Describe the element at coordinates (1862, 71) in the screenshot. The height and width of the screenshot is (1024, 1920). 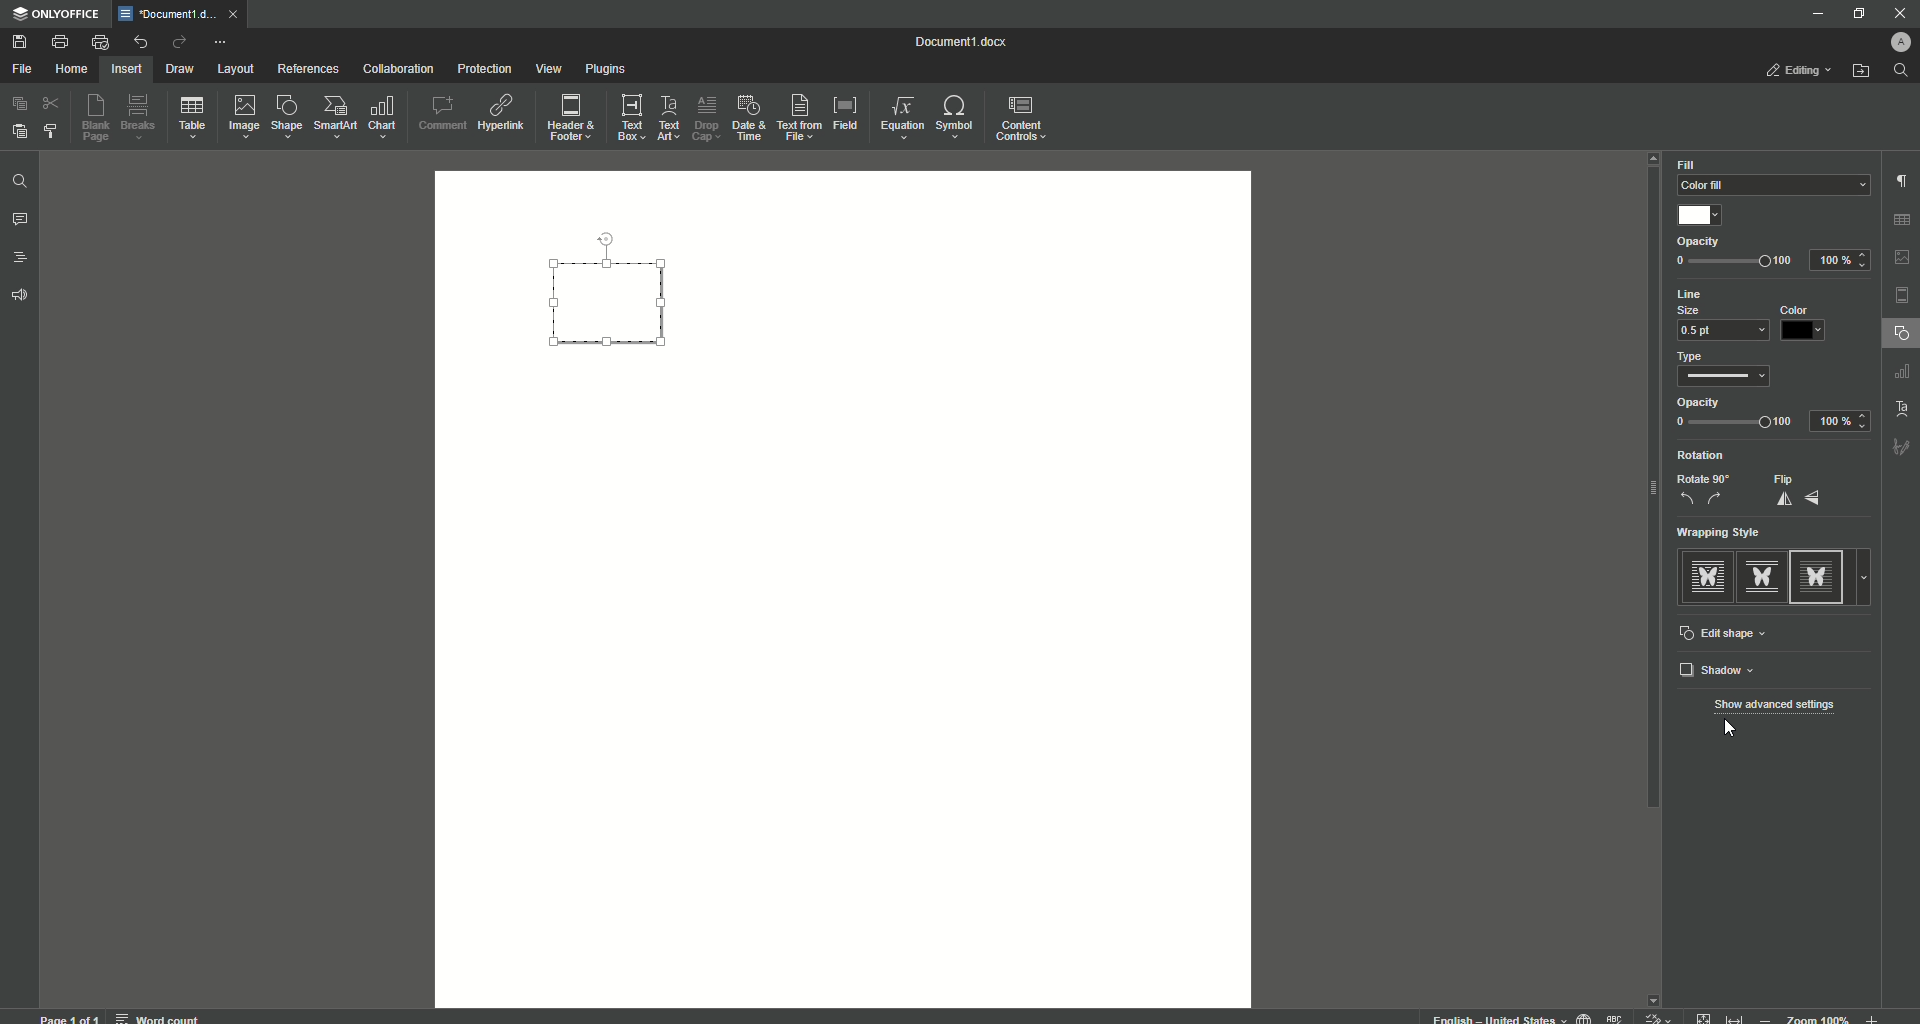
I see `Open From File` at that location.